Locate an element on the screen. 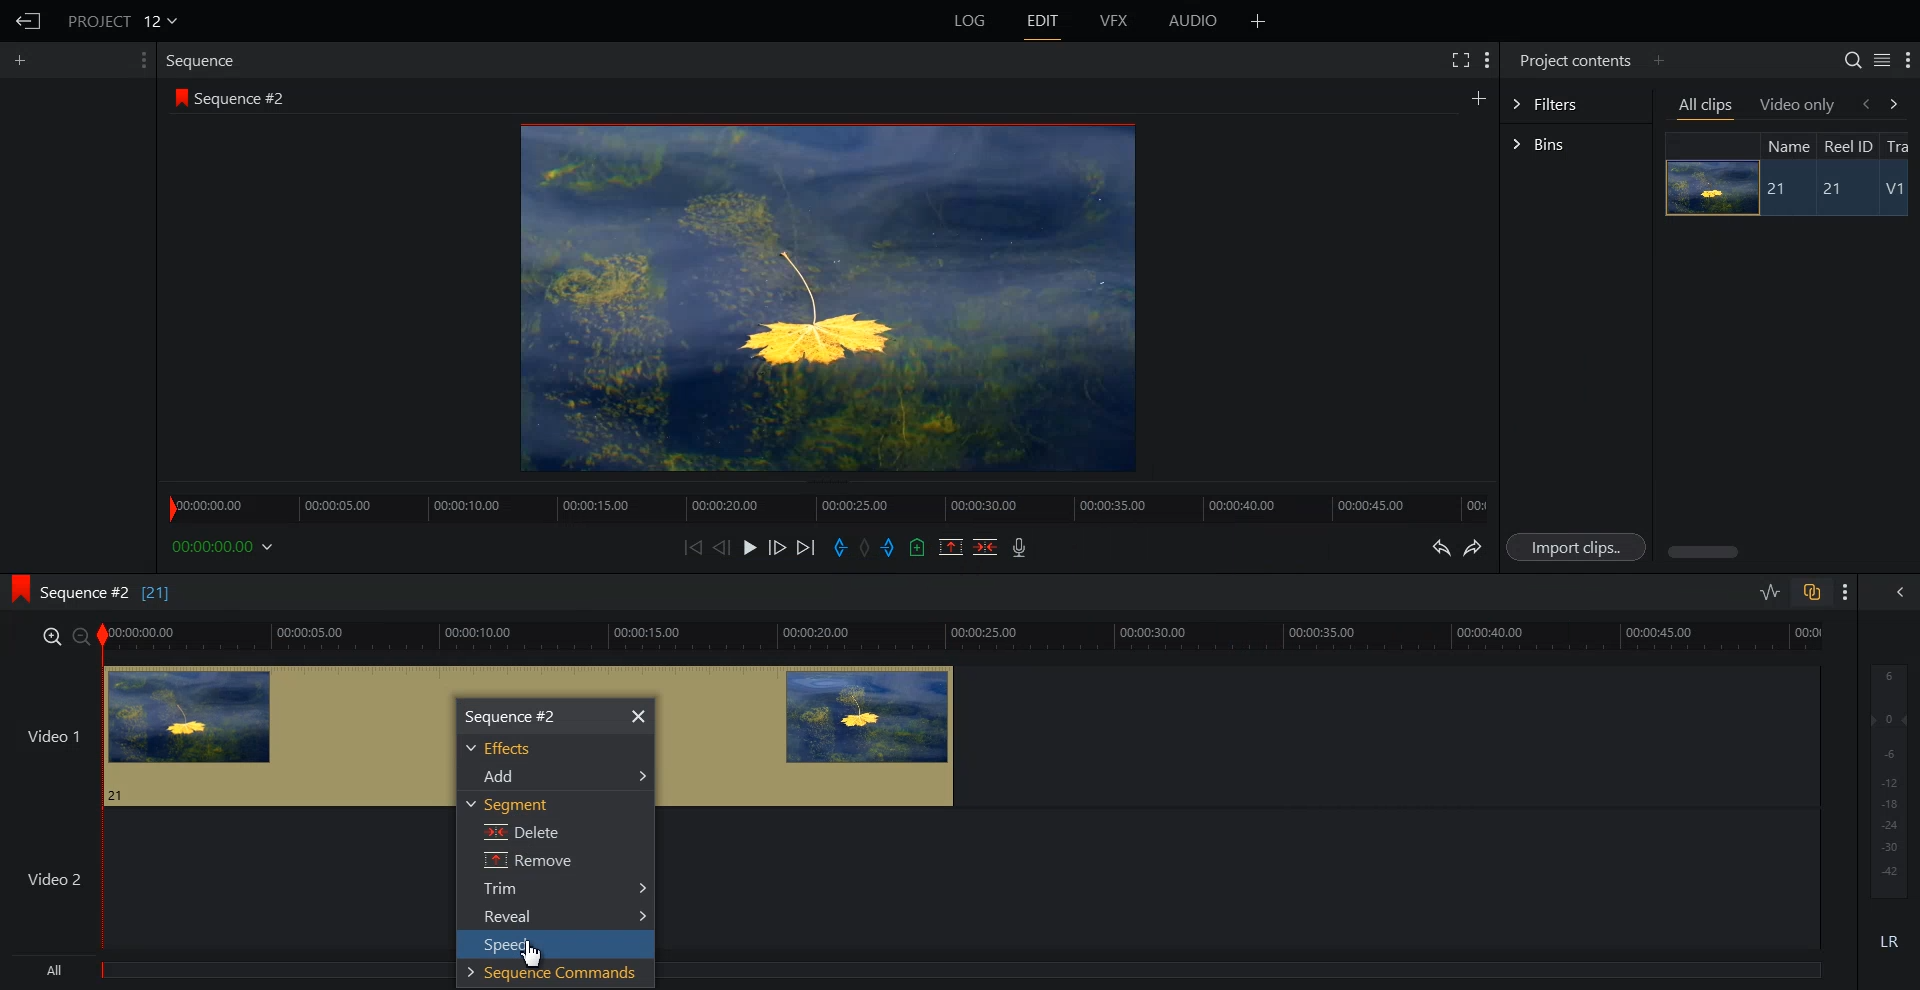  Toggle audio level editing is located at coordinates (1770, 591).